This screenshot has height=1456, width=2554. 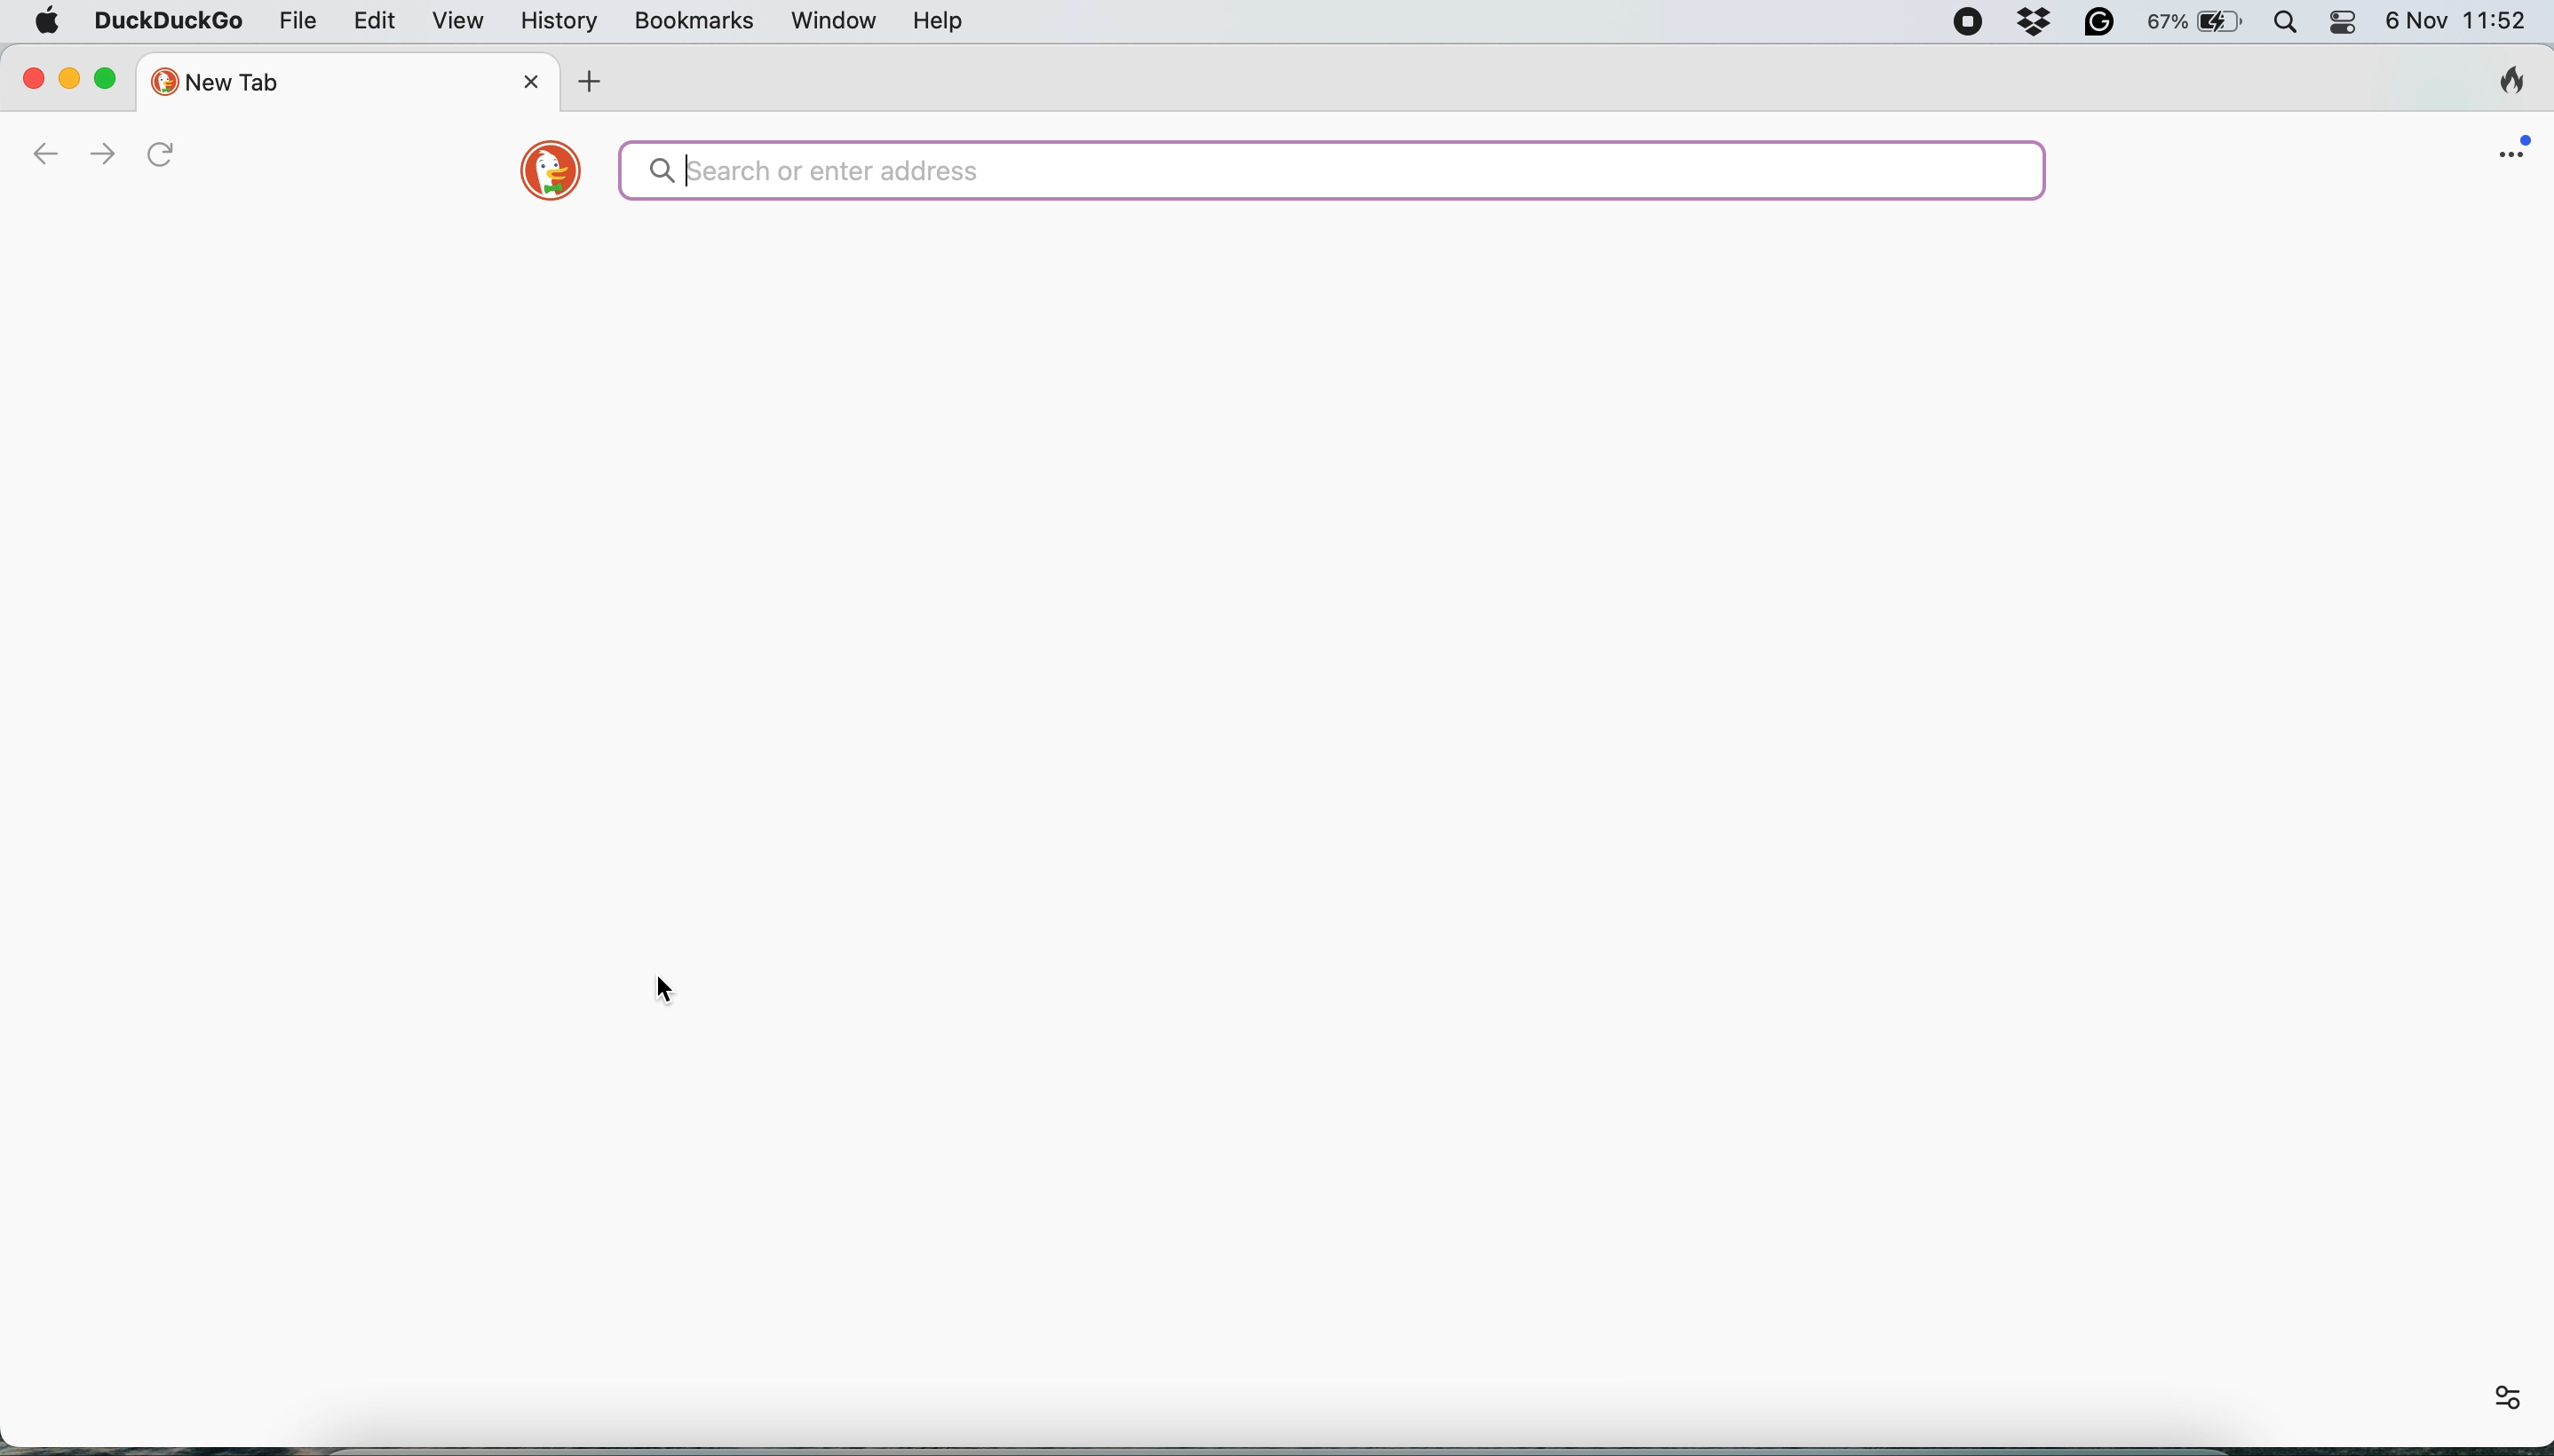 What do you see at coordinates (939, 21) in the screenshot?
I see `help` at bounding box center [939, 21].